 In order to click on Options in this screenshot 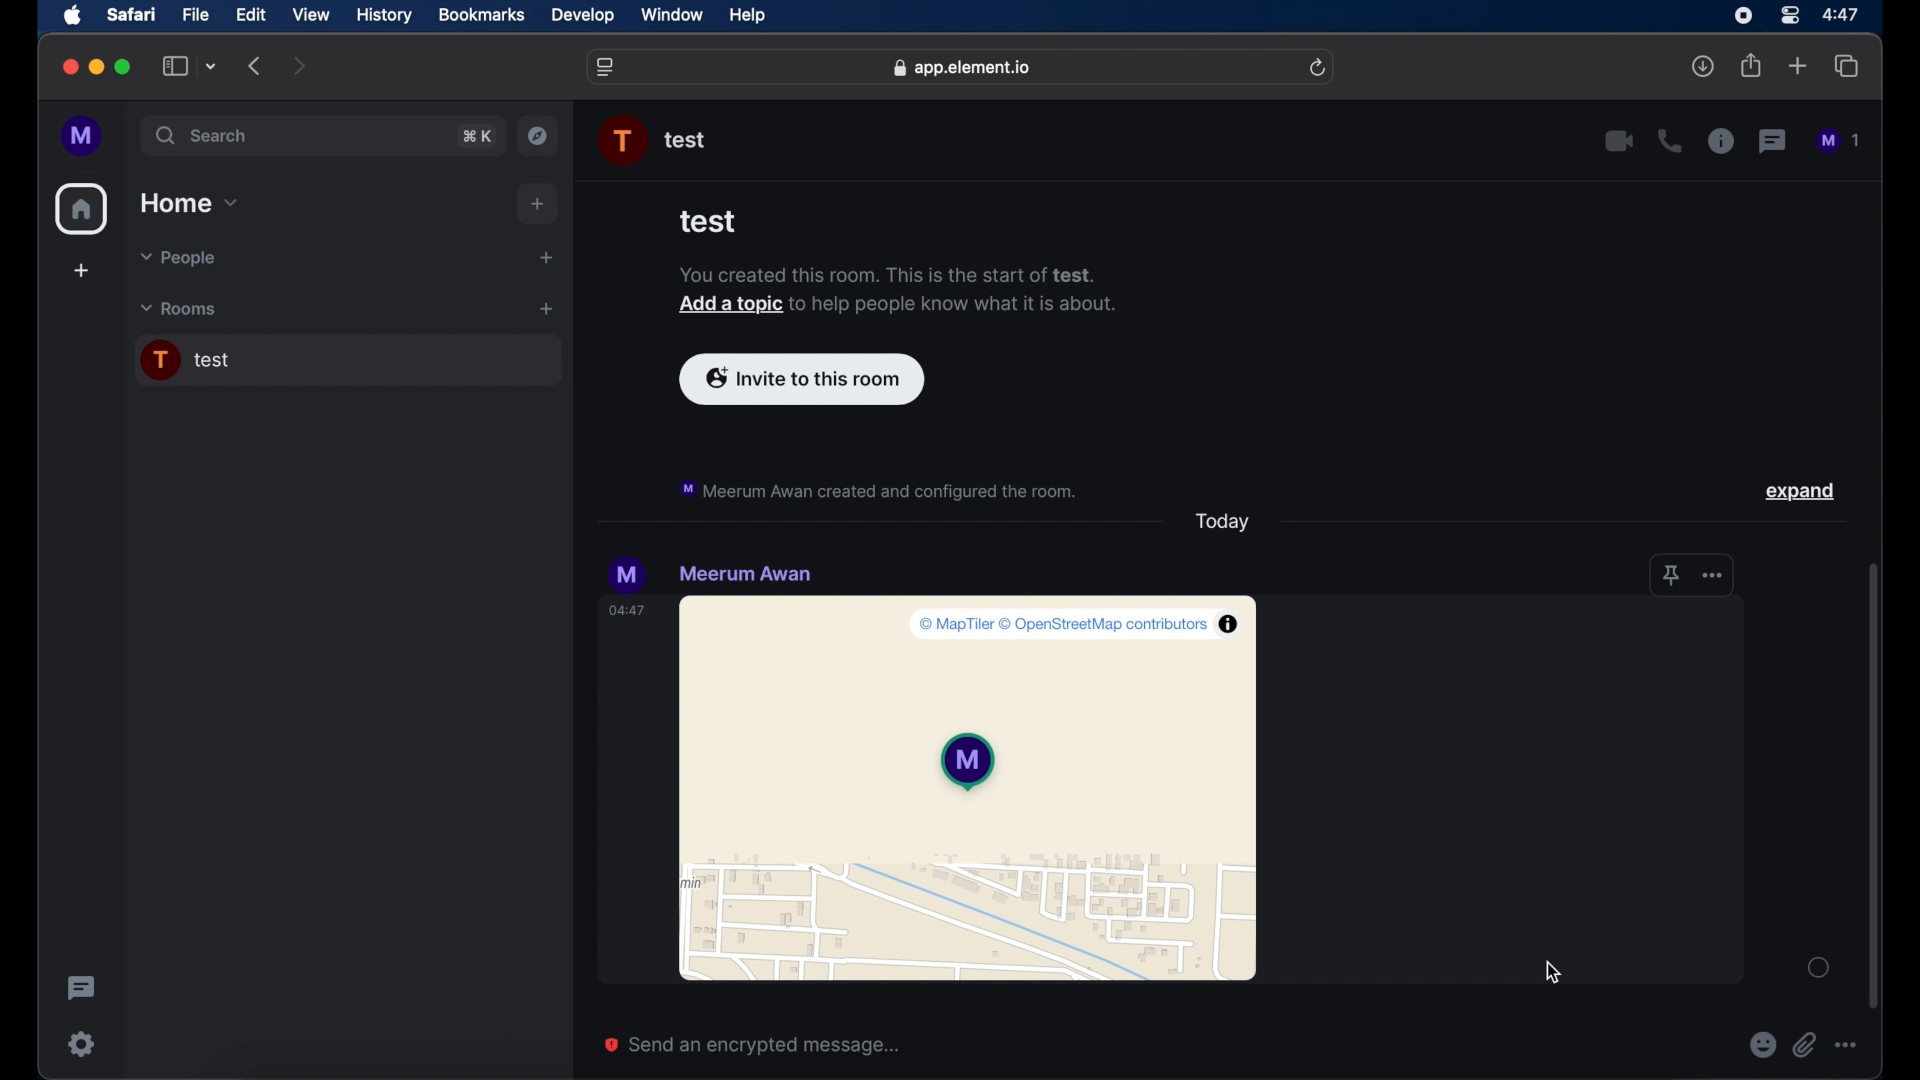, I will do `click(1851, 1045)`.